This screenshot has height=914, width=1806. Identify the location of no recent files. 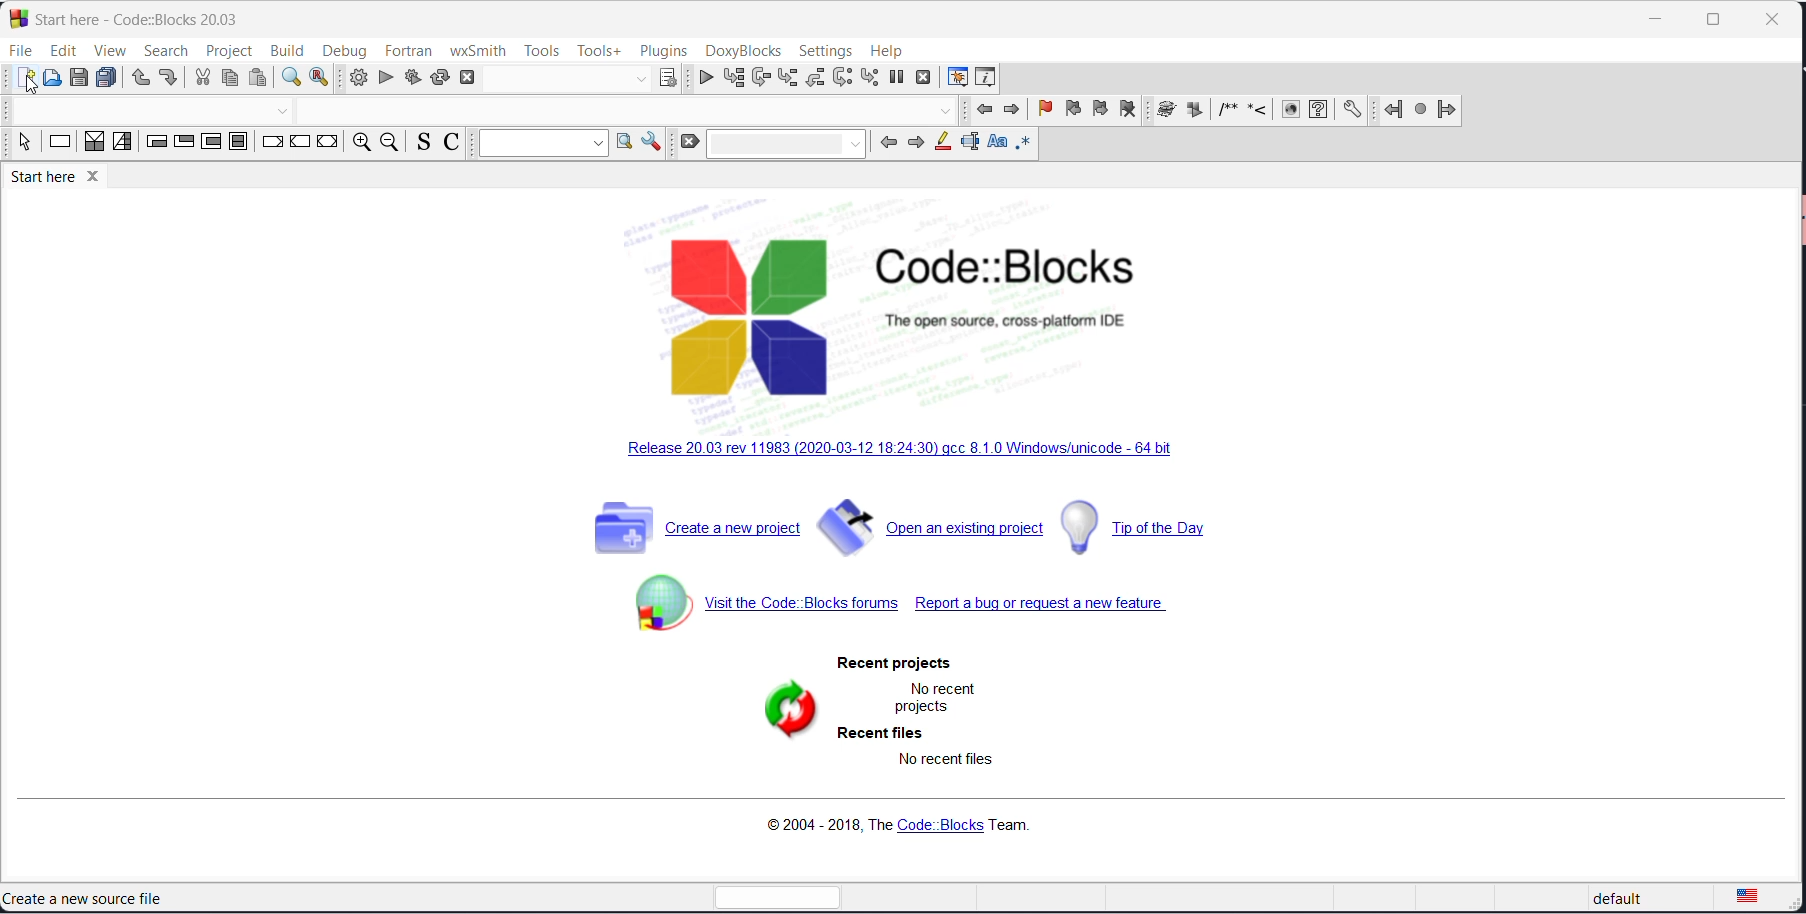
(948, 763).